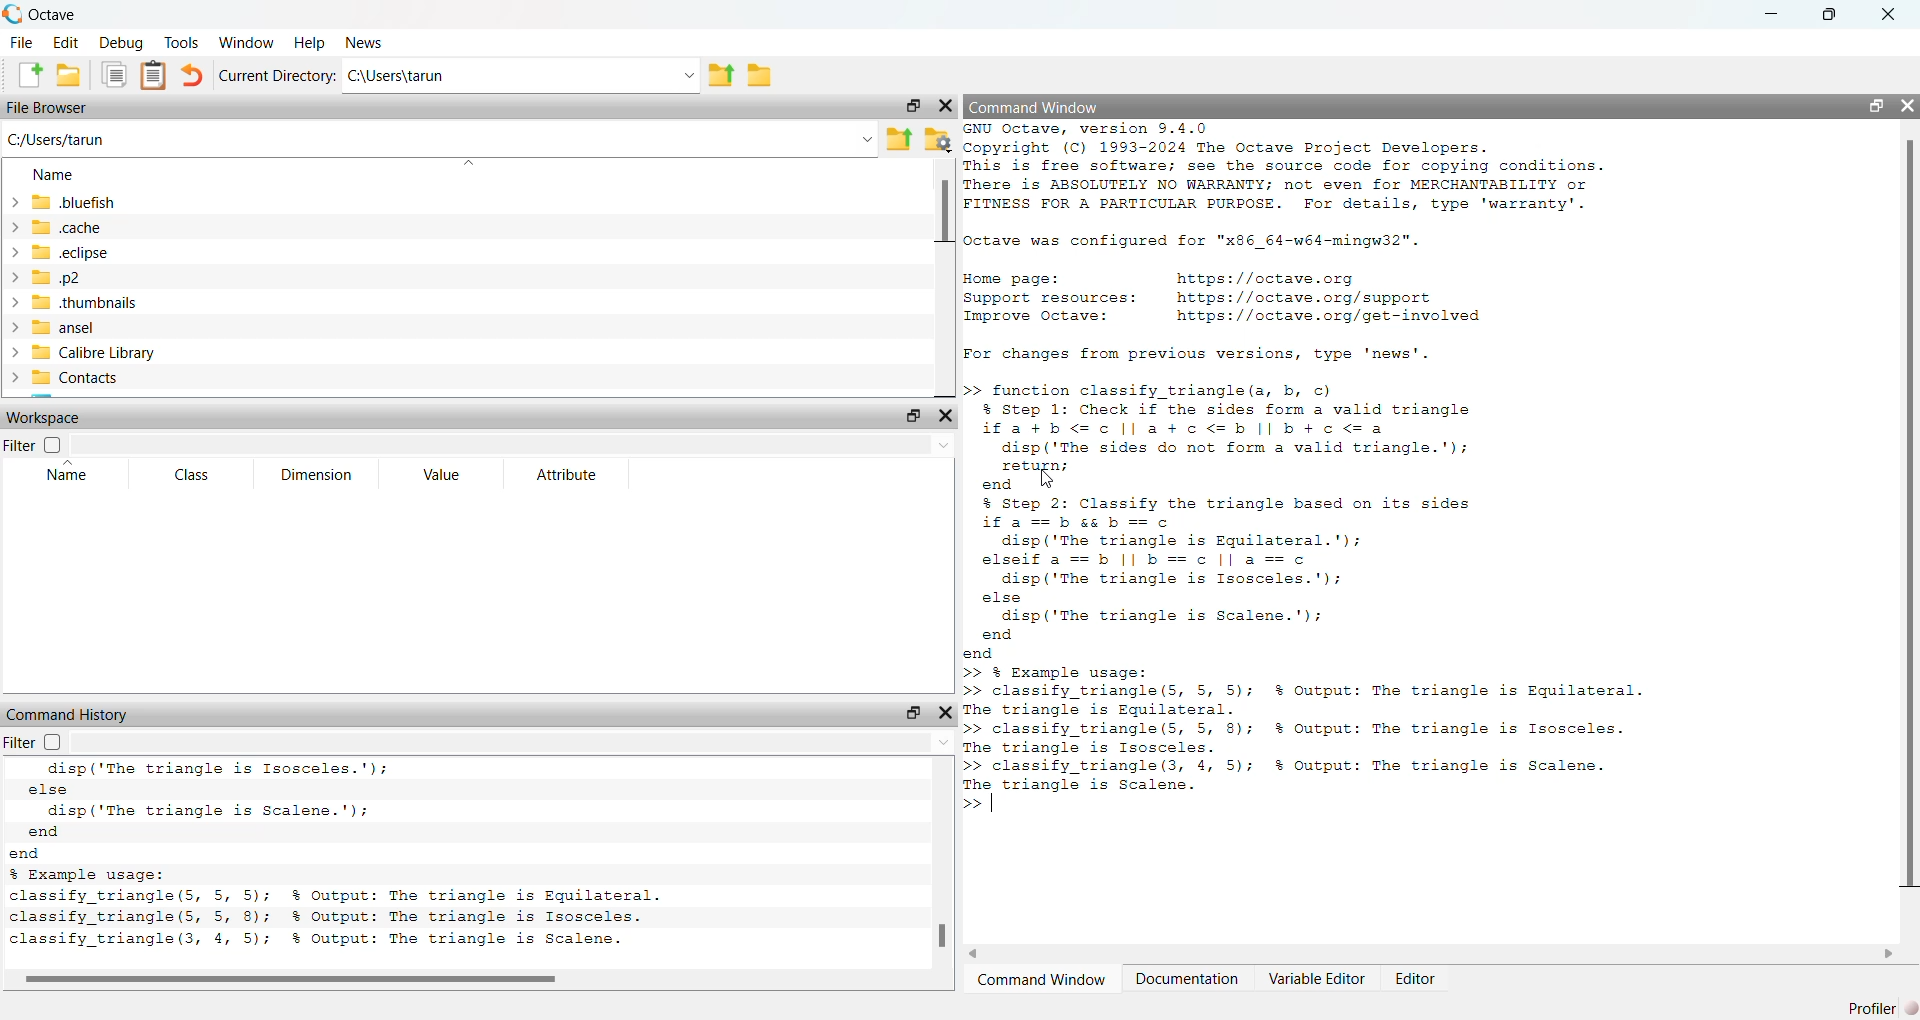 This screenshot has height=1020, width=1920. What do you see at coordinates (1044, 978) in the screenshot?
I see `command window` at bounding box center [1044, 978].